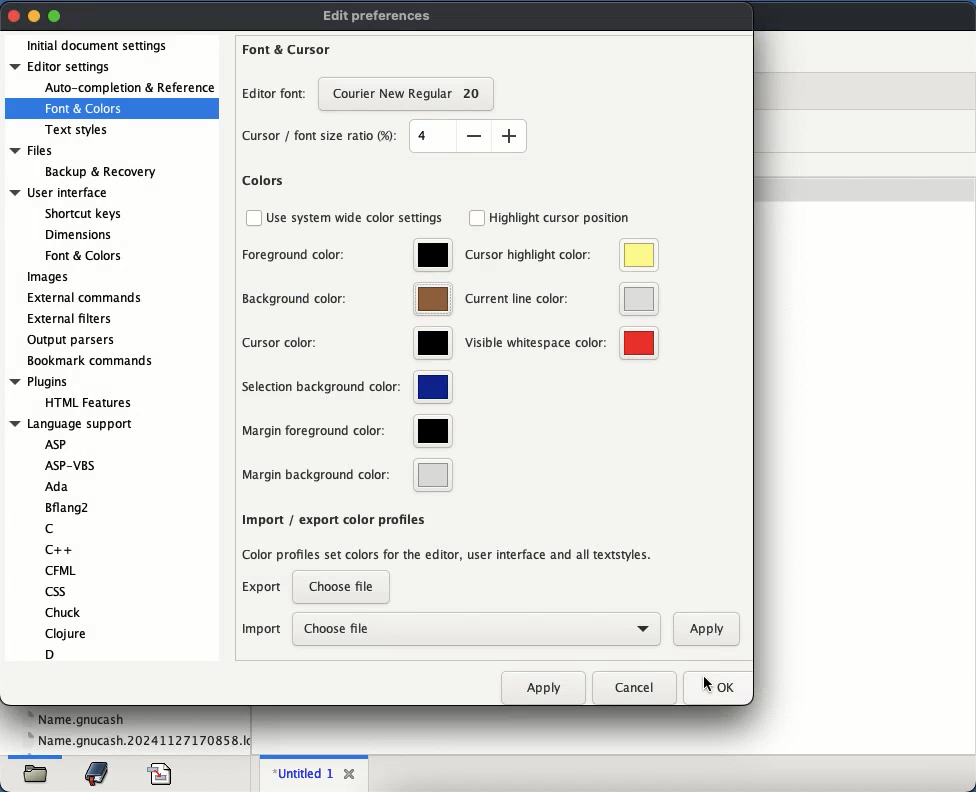  What do you see at coordinates (79, 131) in the screenshot?
I see `text styles` at bounding box center [79, 131].